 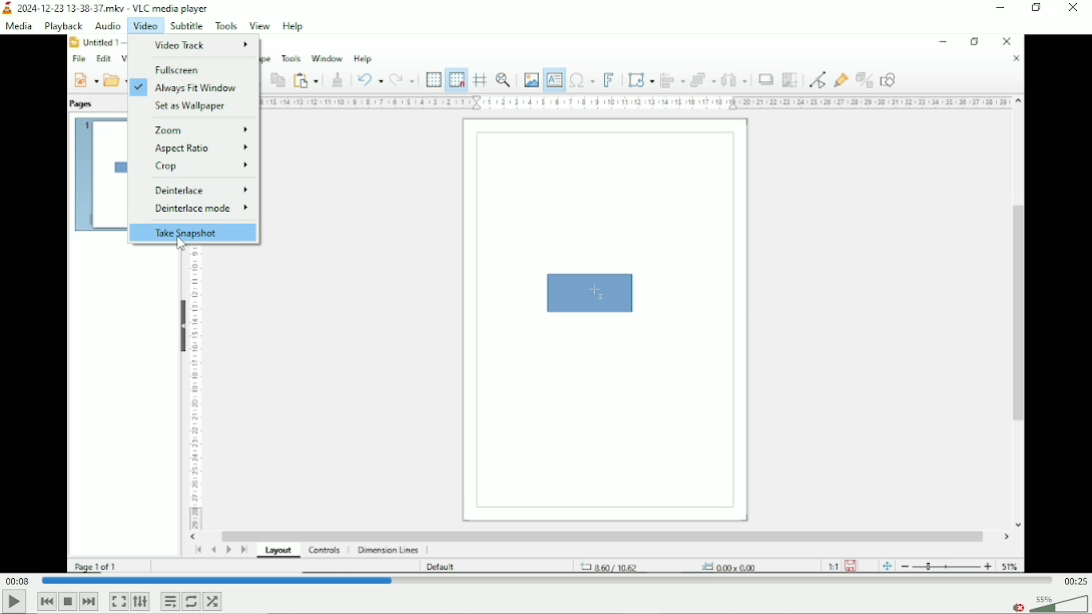 What do you see at coordinates (196, 88) in the screenshot?
I see `Always fit window` at bounding box center [196, 88].